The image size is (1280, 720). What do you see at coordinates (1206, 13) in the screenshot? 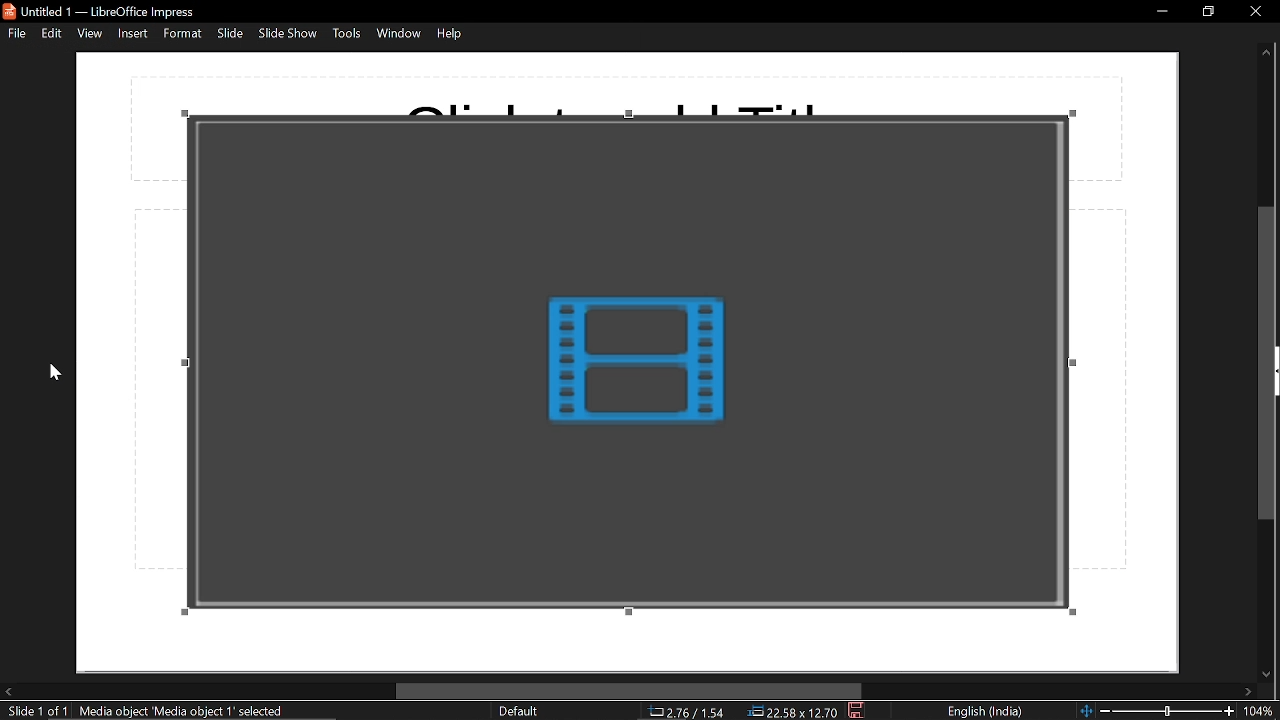
I see `restore down` at bounding box center [1206, 13].